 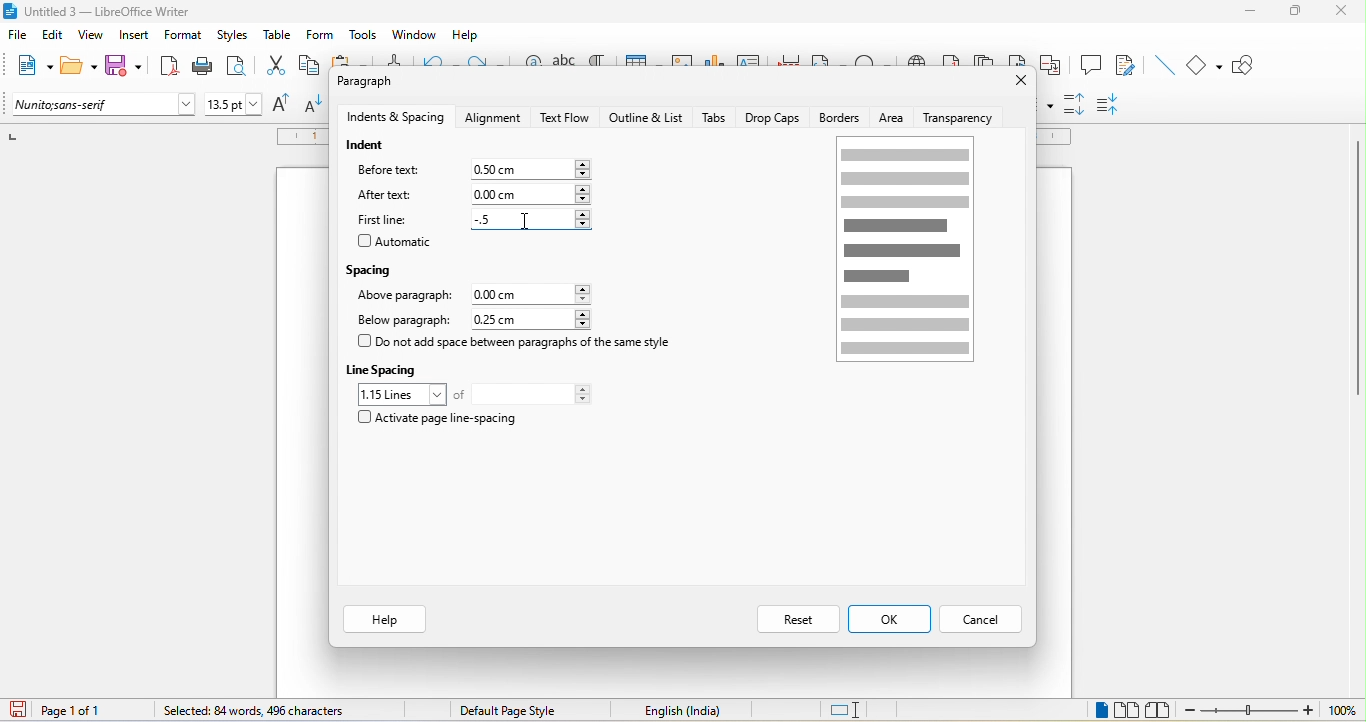 I want to click on standard selection, so click(x=847, y=711).